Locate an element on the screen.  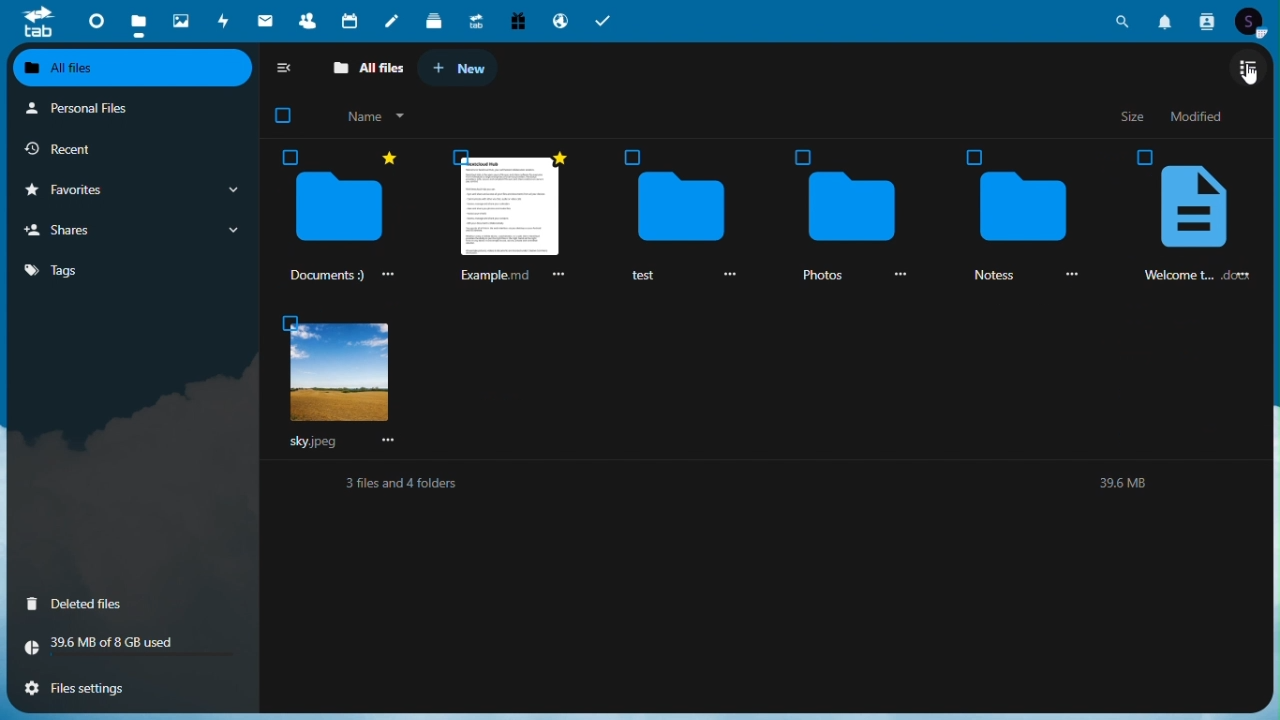
collapse sidebar is located at coordinates (286, 67).